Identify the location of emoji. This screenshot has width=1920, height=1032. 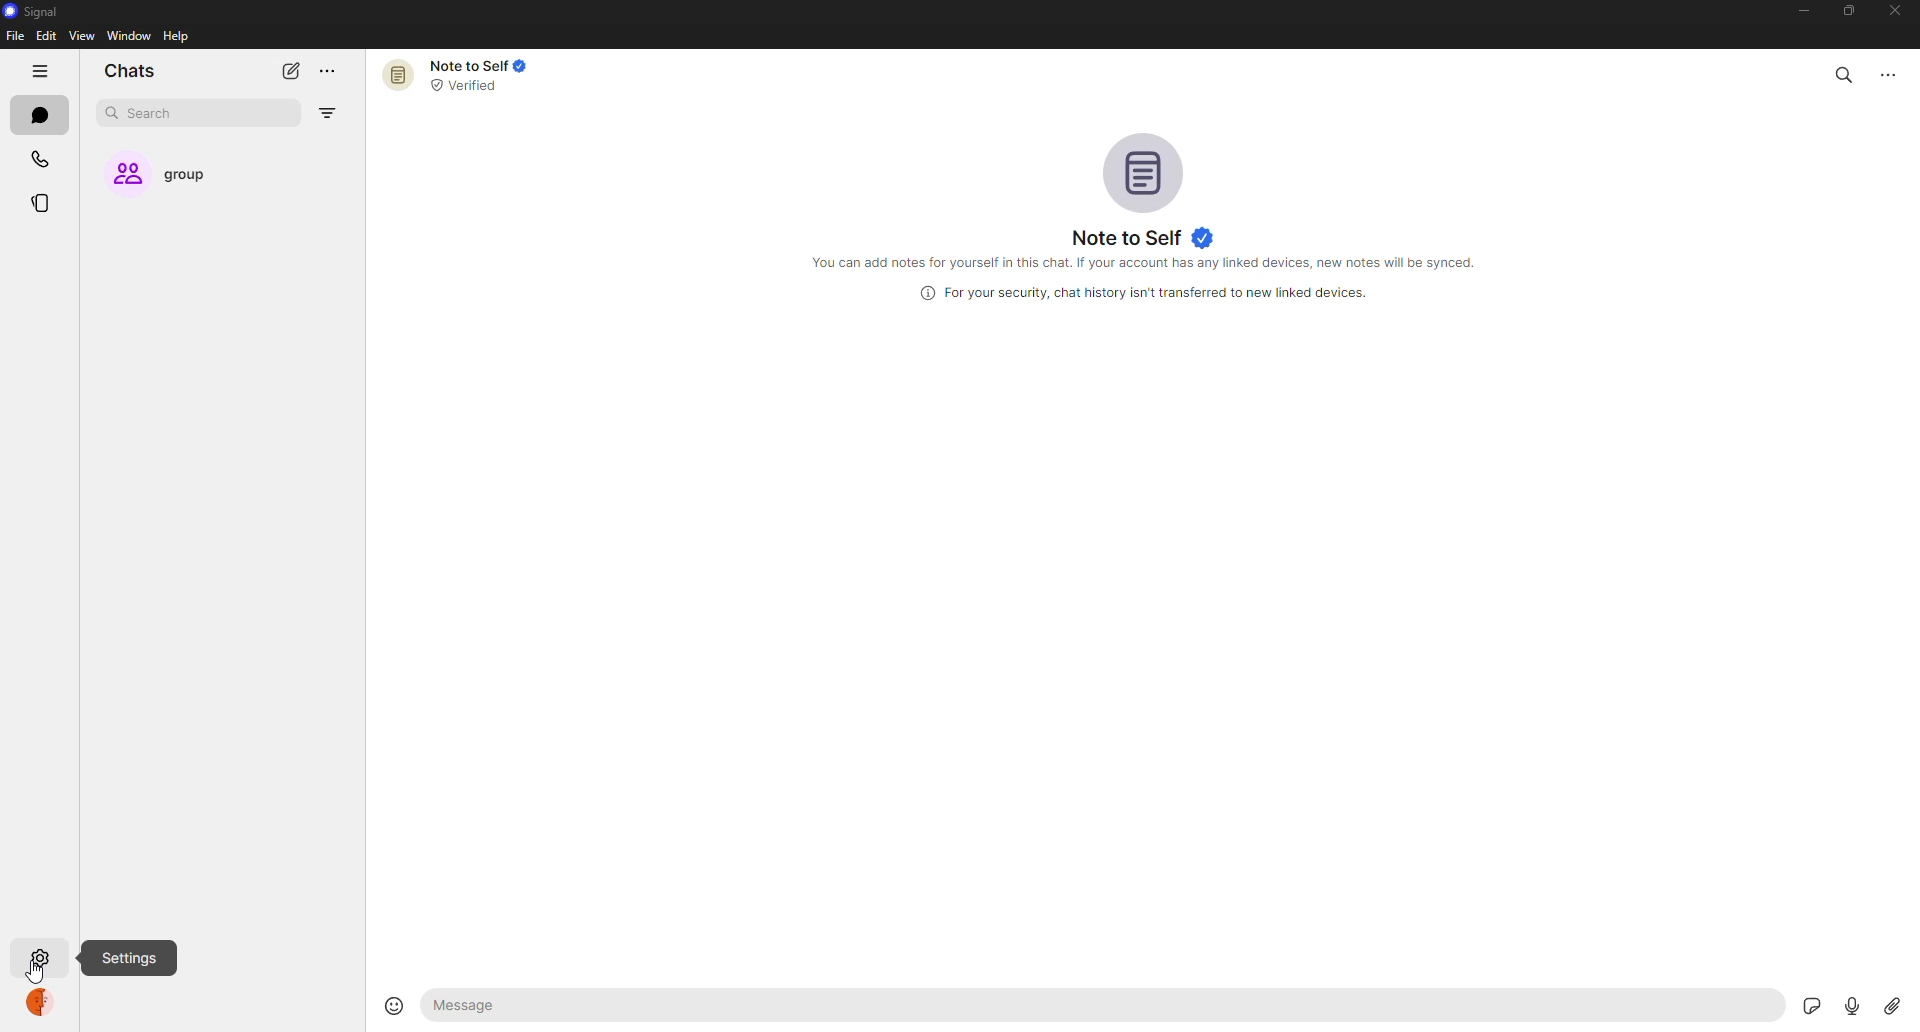
(388, 1003).